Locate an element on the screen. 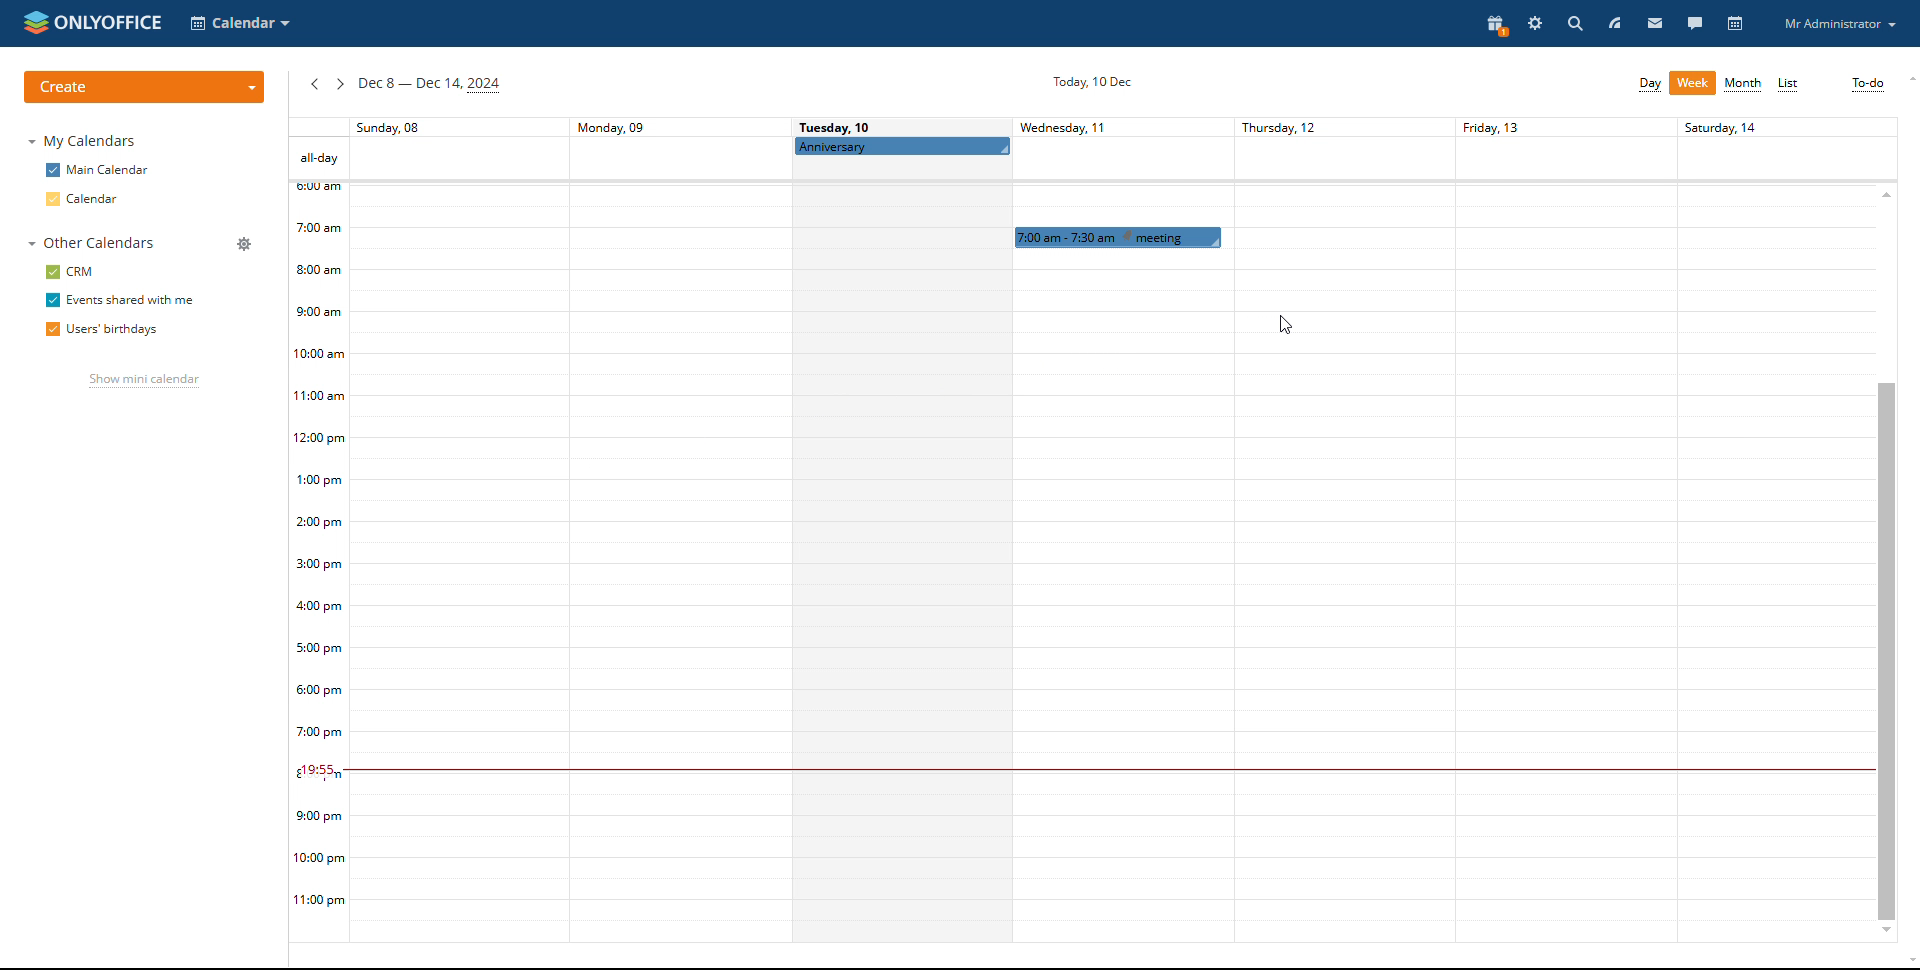 The width and height of the screenshot is (1920, 970). main calendar is located at coordinates (111, 171).